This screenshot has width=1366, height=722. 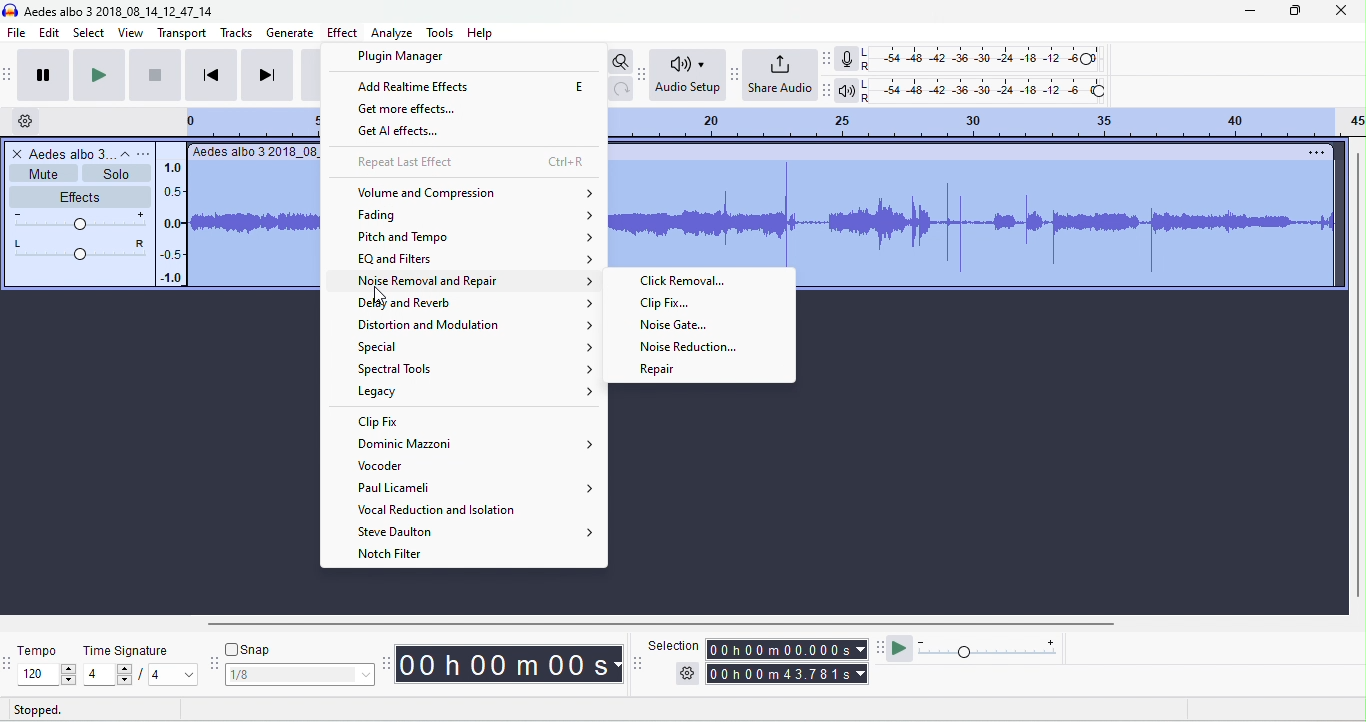 I want to click on analyze, so click(x=394, y=33).